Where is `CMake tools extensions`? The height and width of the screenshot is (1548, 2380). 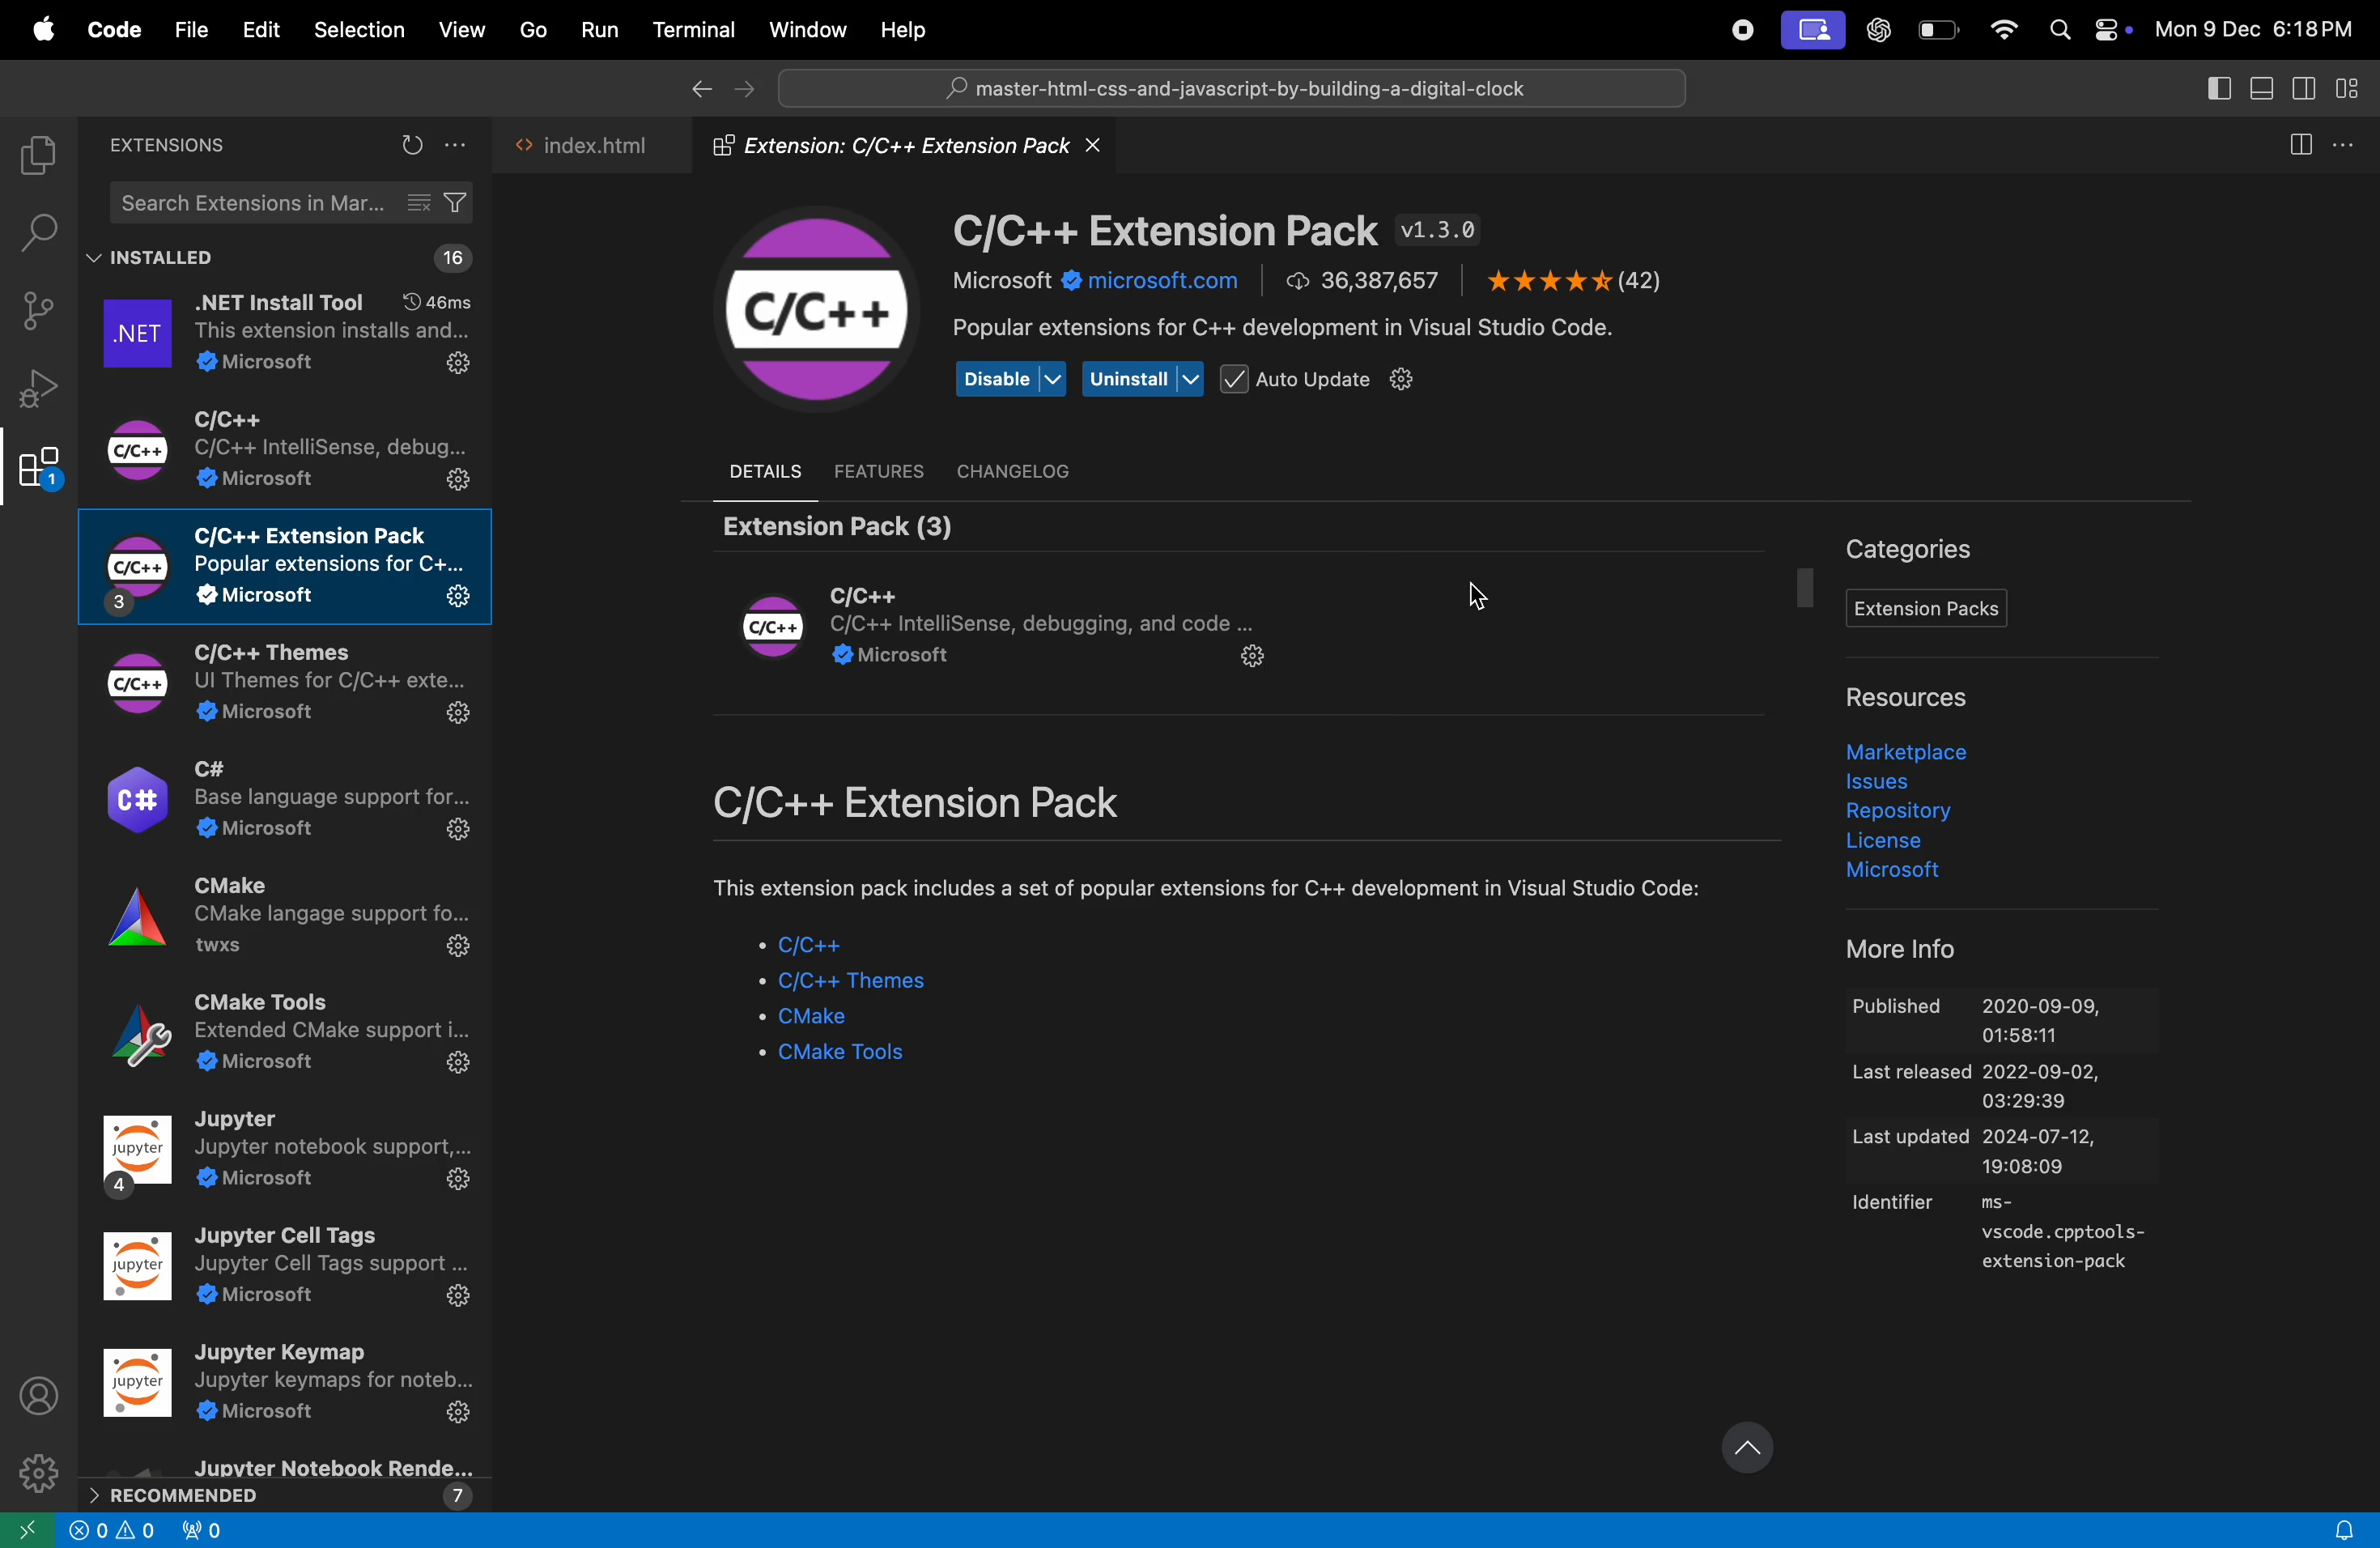 CMake tools extensions is located at coordinates (282, 1038).